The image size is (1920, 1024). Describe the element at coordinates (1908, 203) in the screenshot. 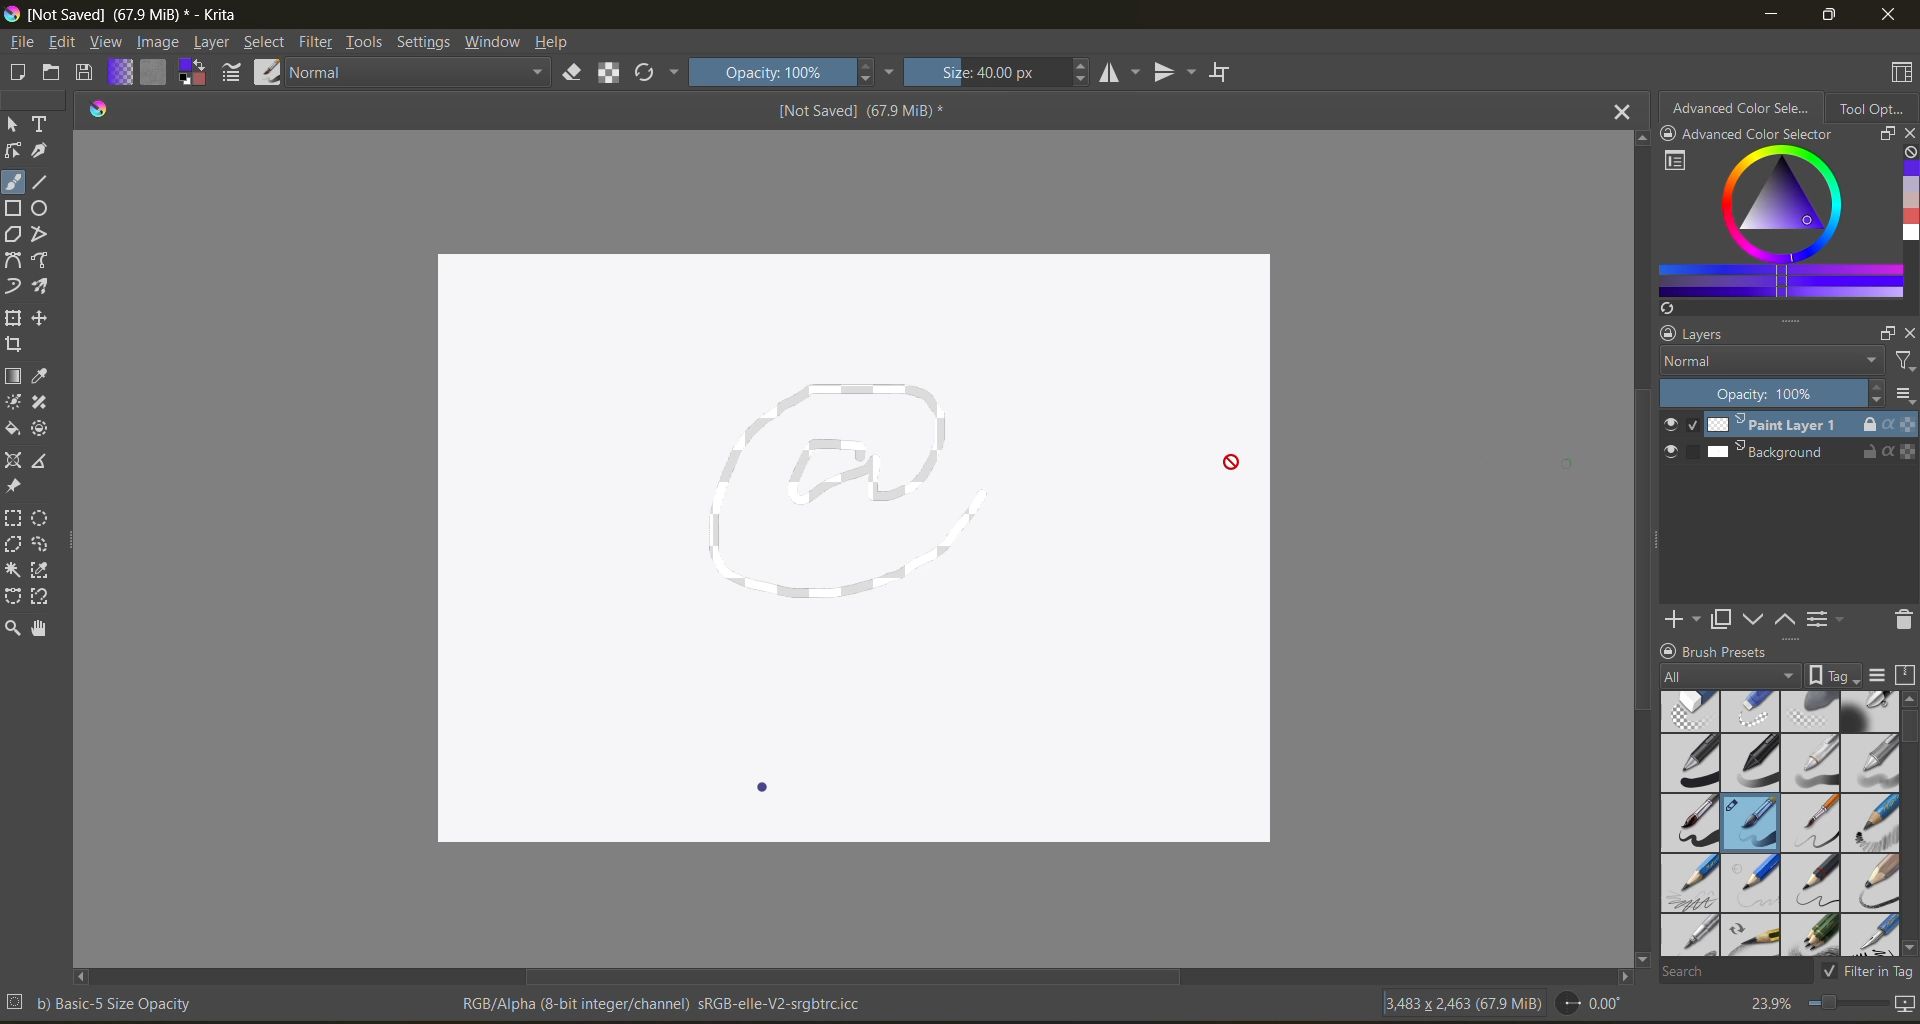

I see `colors` at that location.